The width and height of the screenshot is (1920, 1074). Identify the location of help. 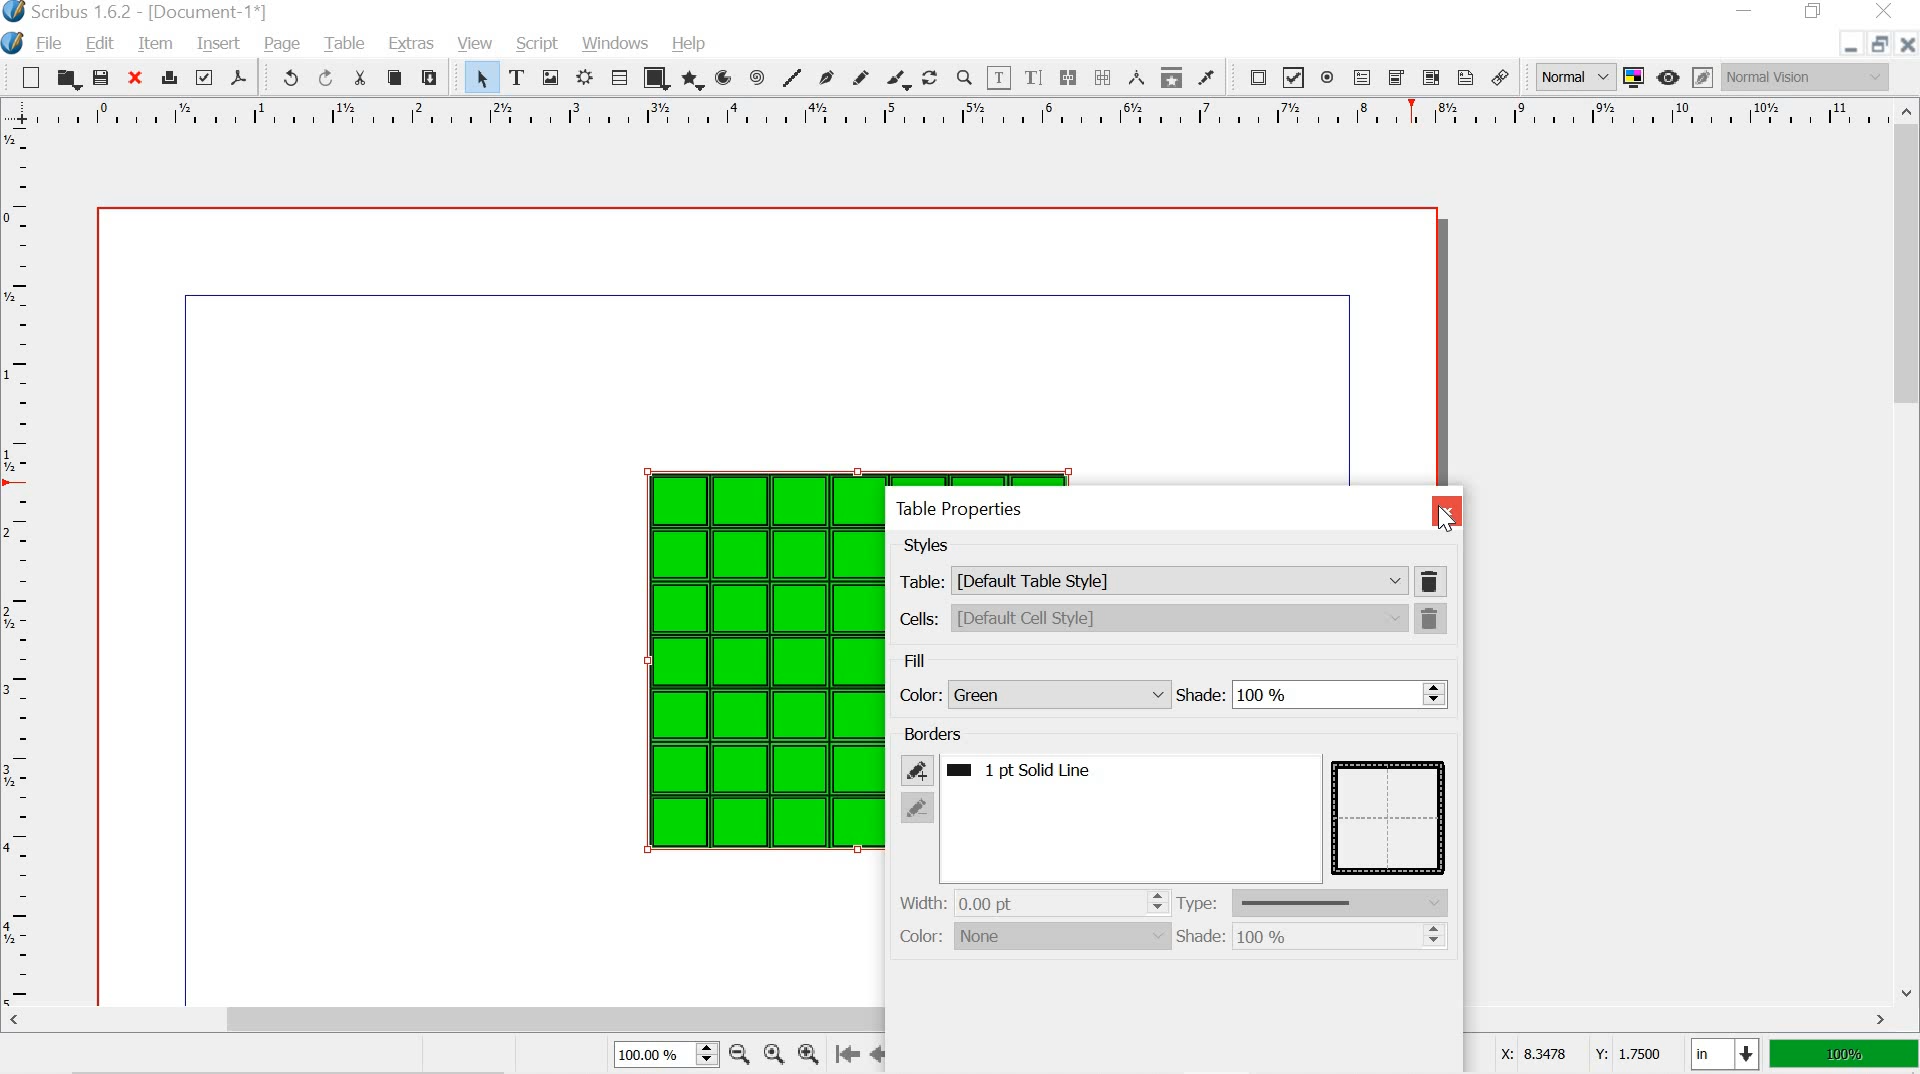
(690, 41).